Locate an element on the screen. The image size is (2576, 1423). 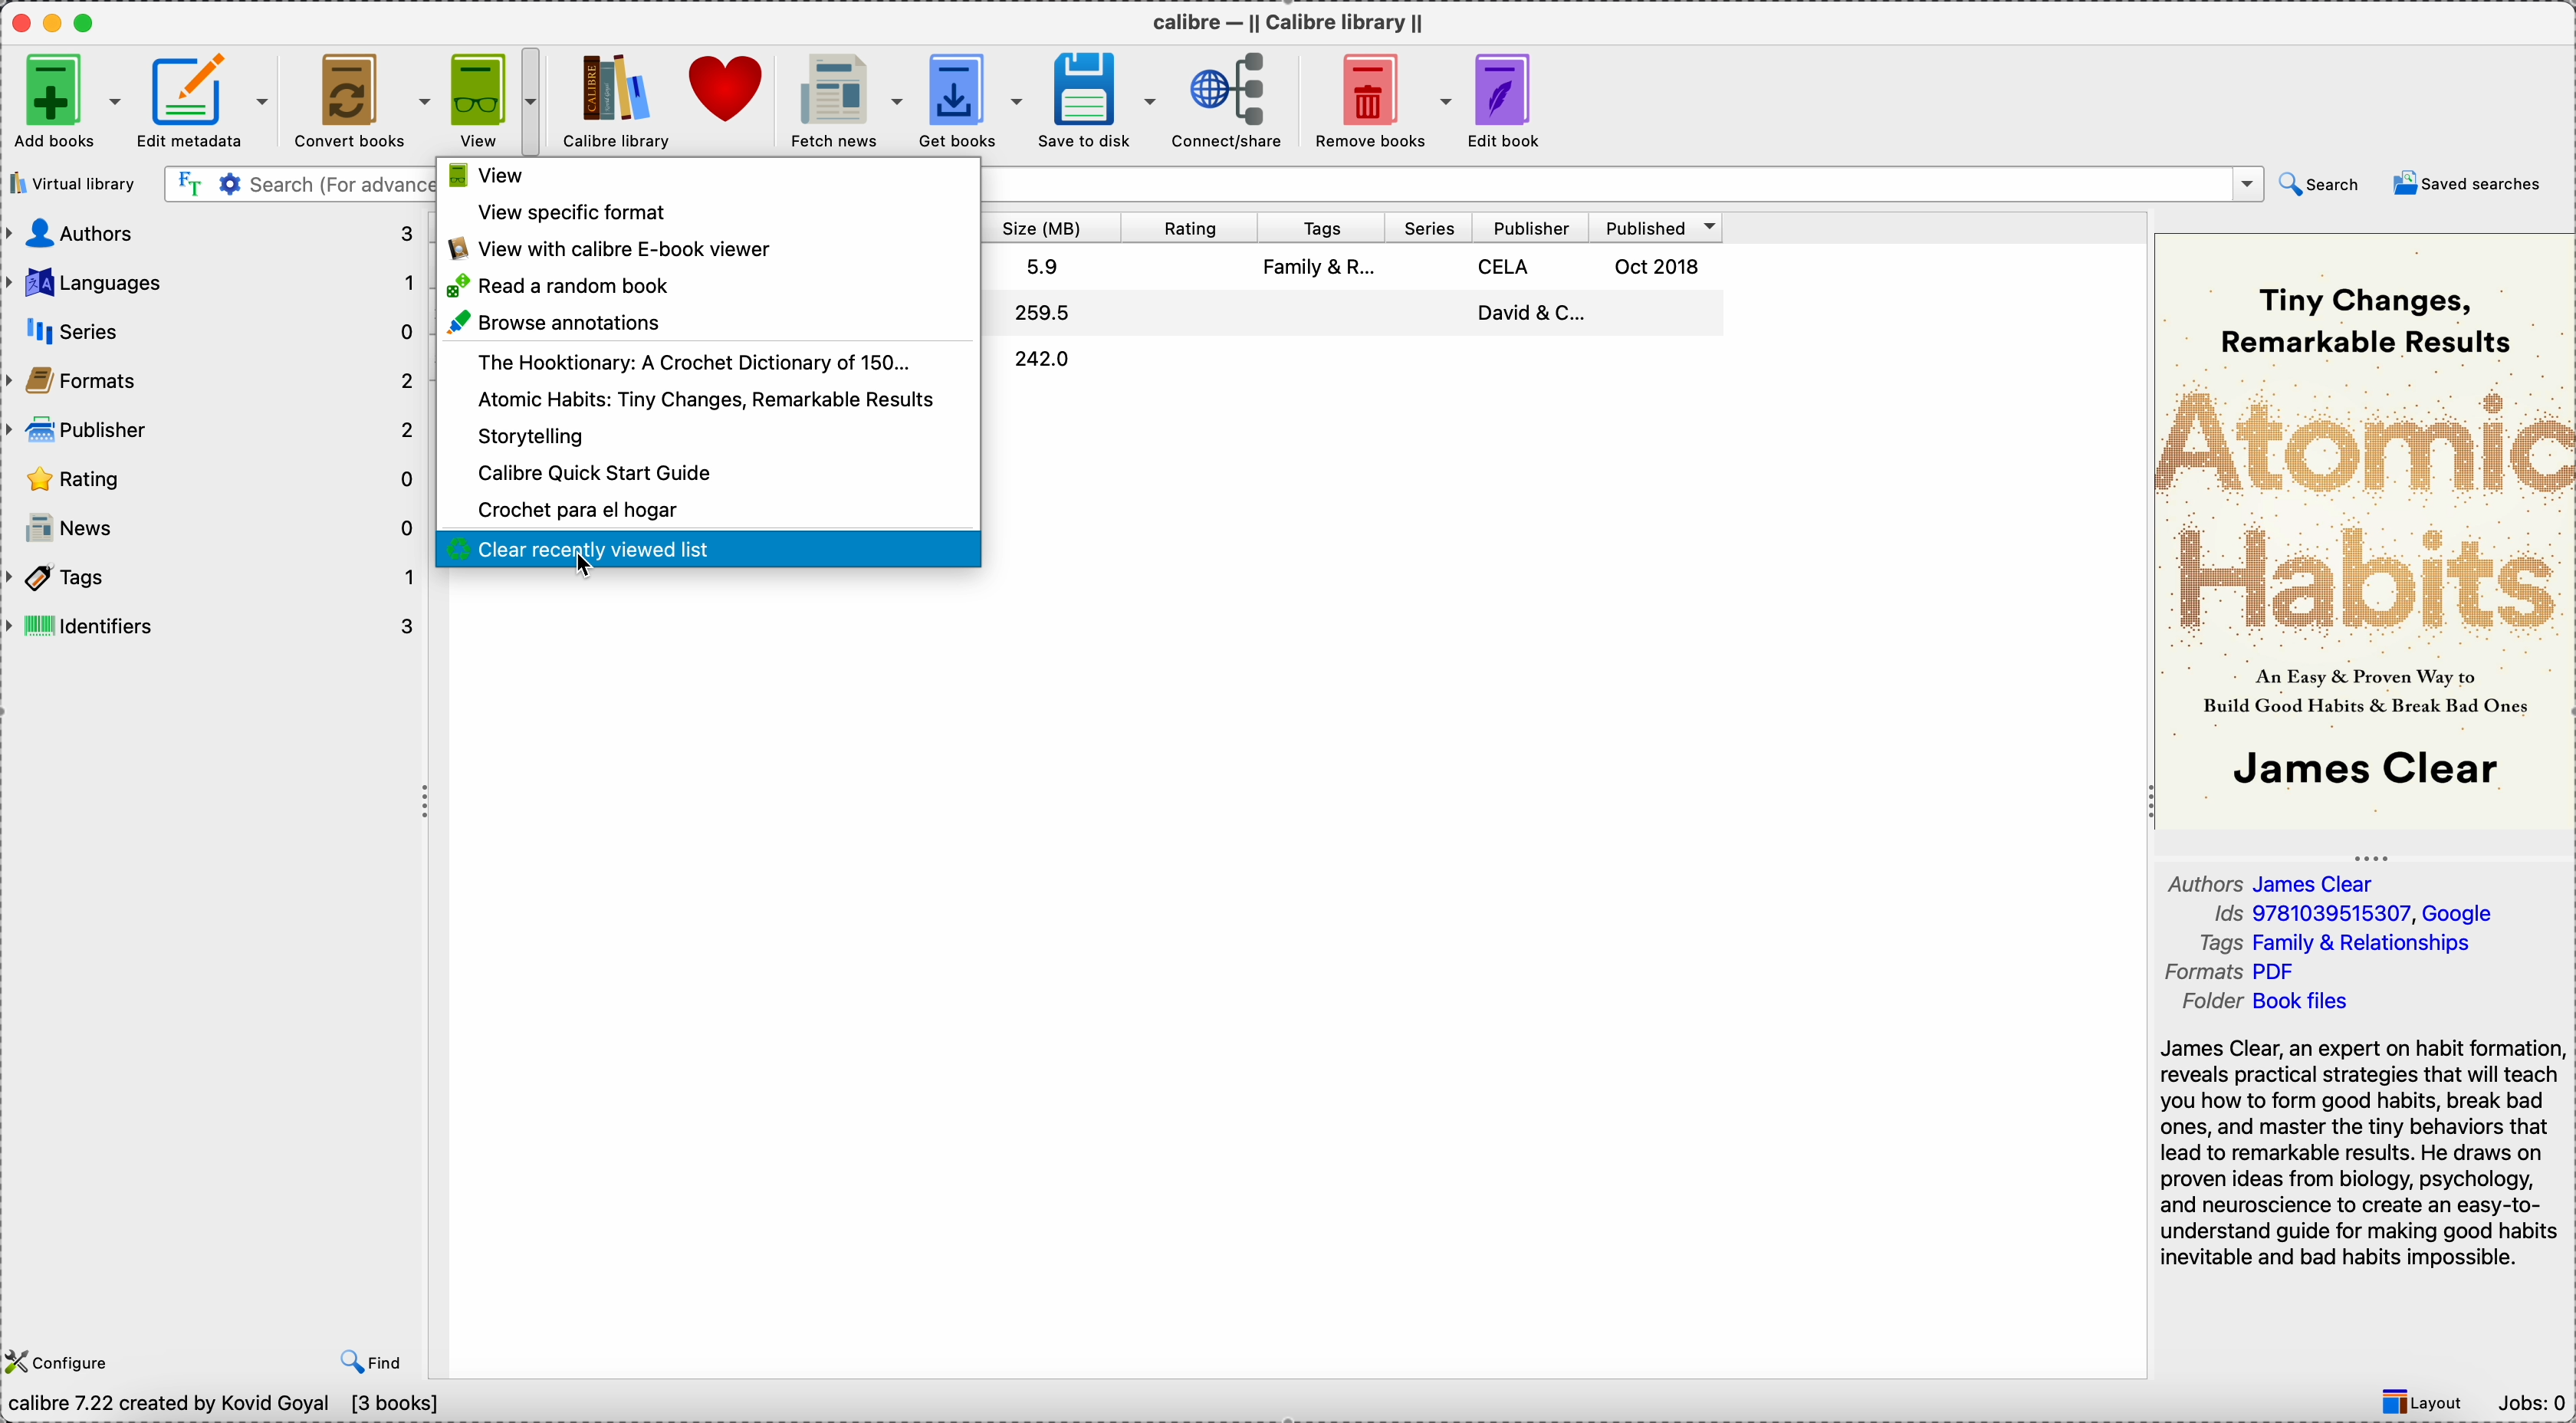
Storytelling is located at coordinates (534, 437).